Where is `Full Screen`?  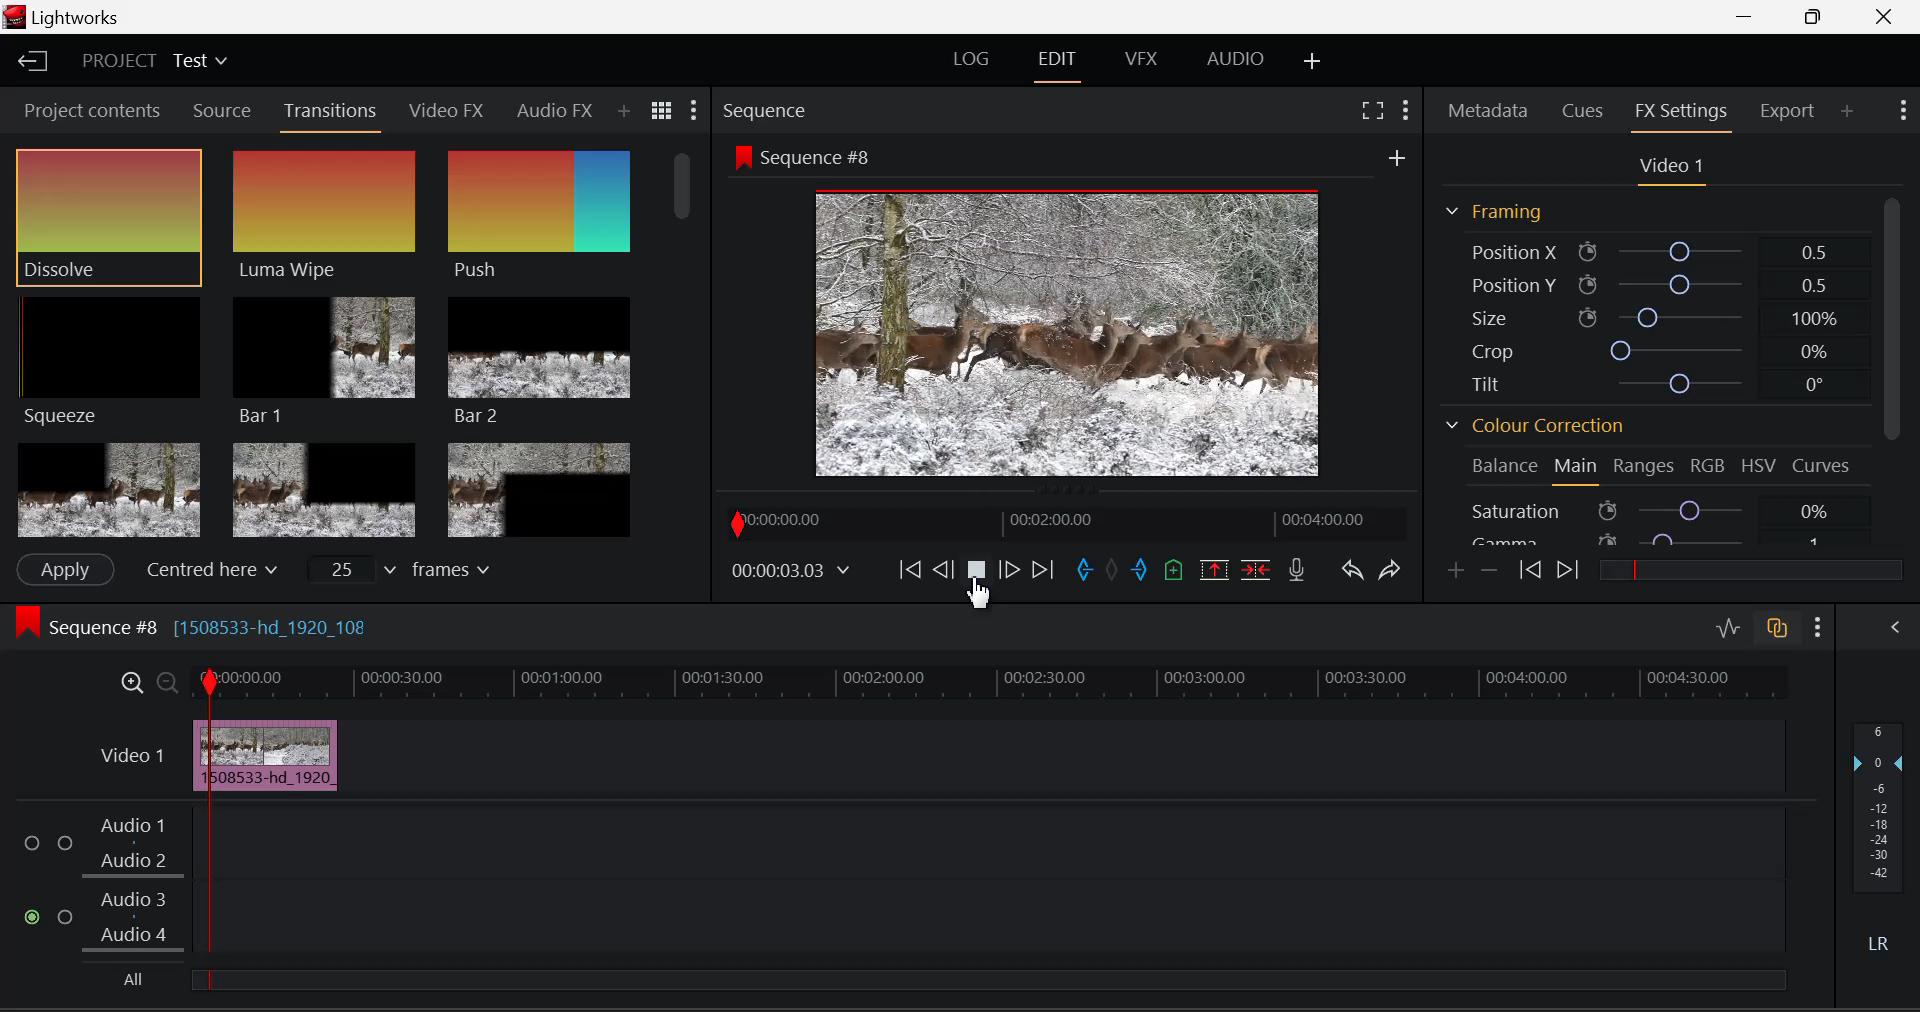 Full Screen is located at coordinates (1375, 110).